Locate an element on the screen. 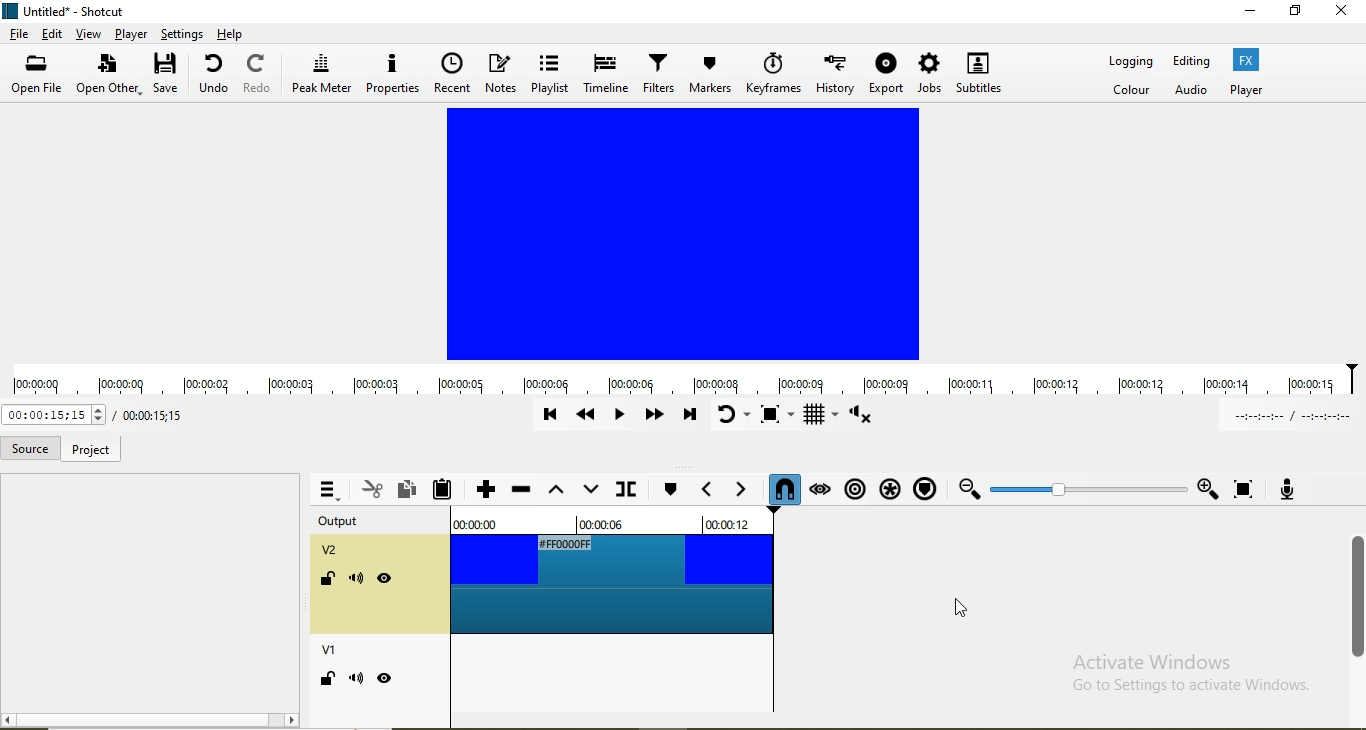 This screenshot has width=1366, height=730. In point is located at coordinates (1289, 416).